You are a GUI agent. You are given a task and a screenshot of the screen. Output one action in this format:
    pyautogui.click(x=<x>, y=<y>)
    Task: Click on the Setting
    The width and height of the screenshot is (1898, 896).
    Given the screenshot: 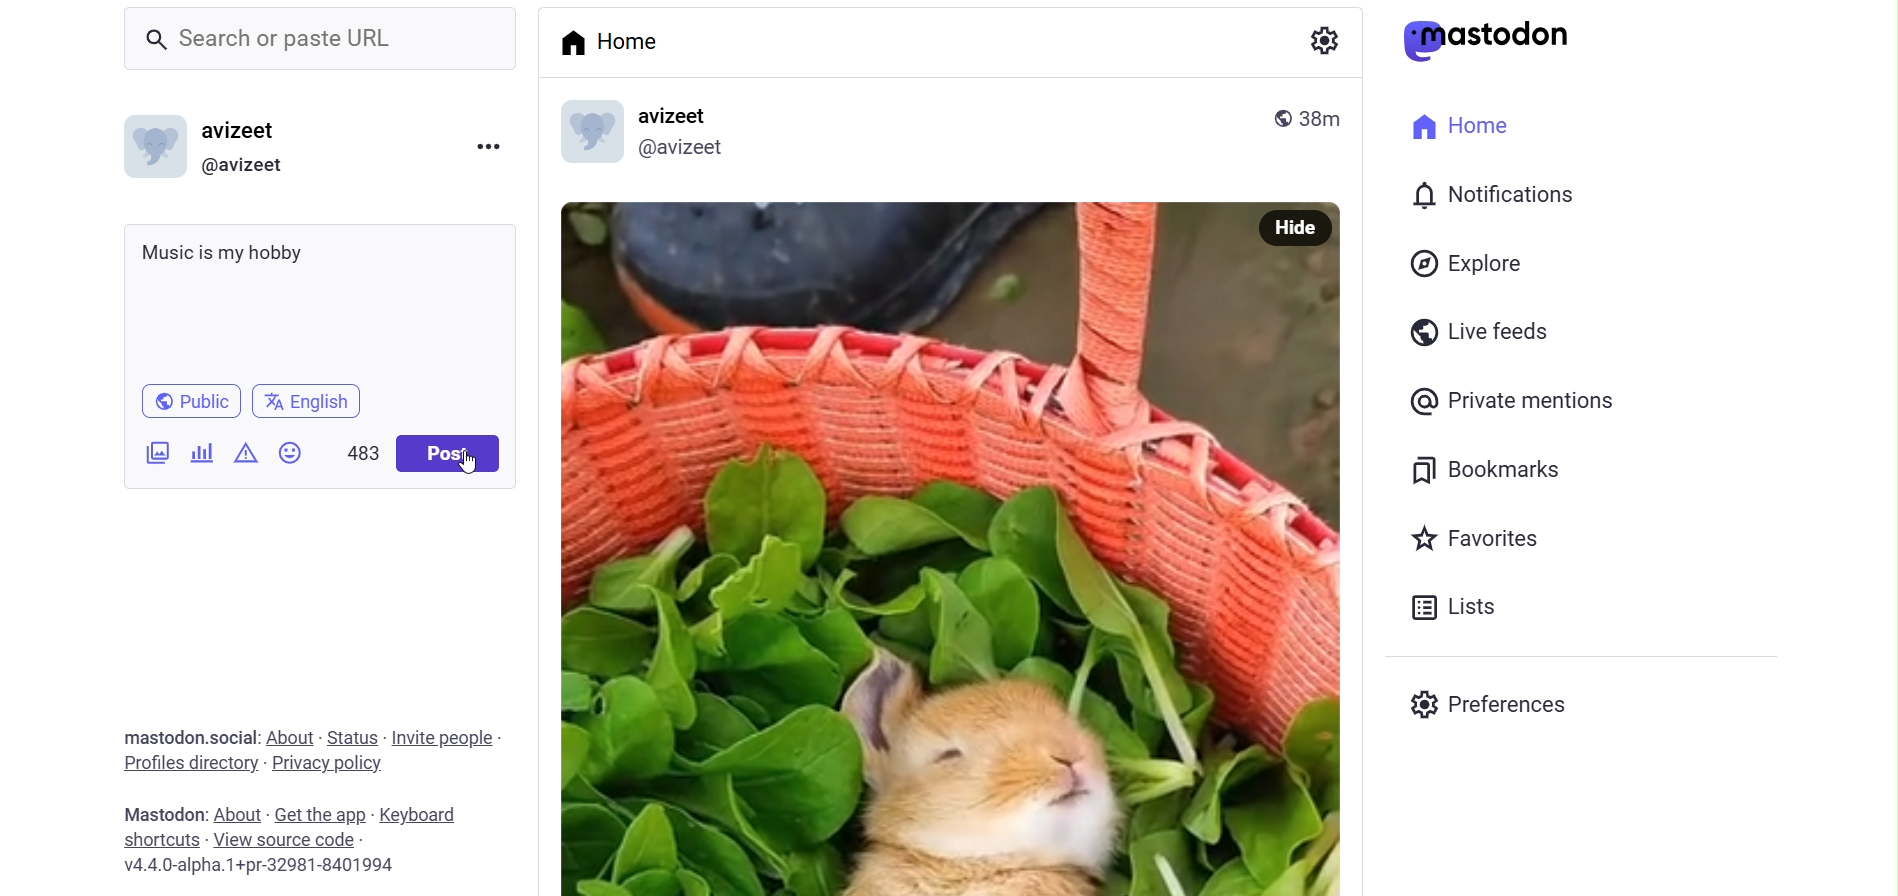 What is the action you would take?
    pyautogui.click(x=1325, y=38)
    